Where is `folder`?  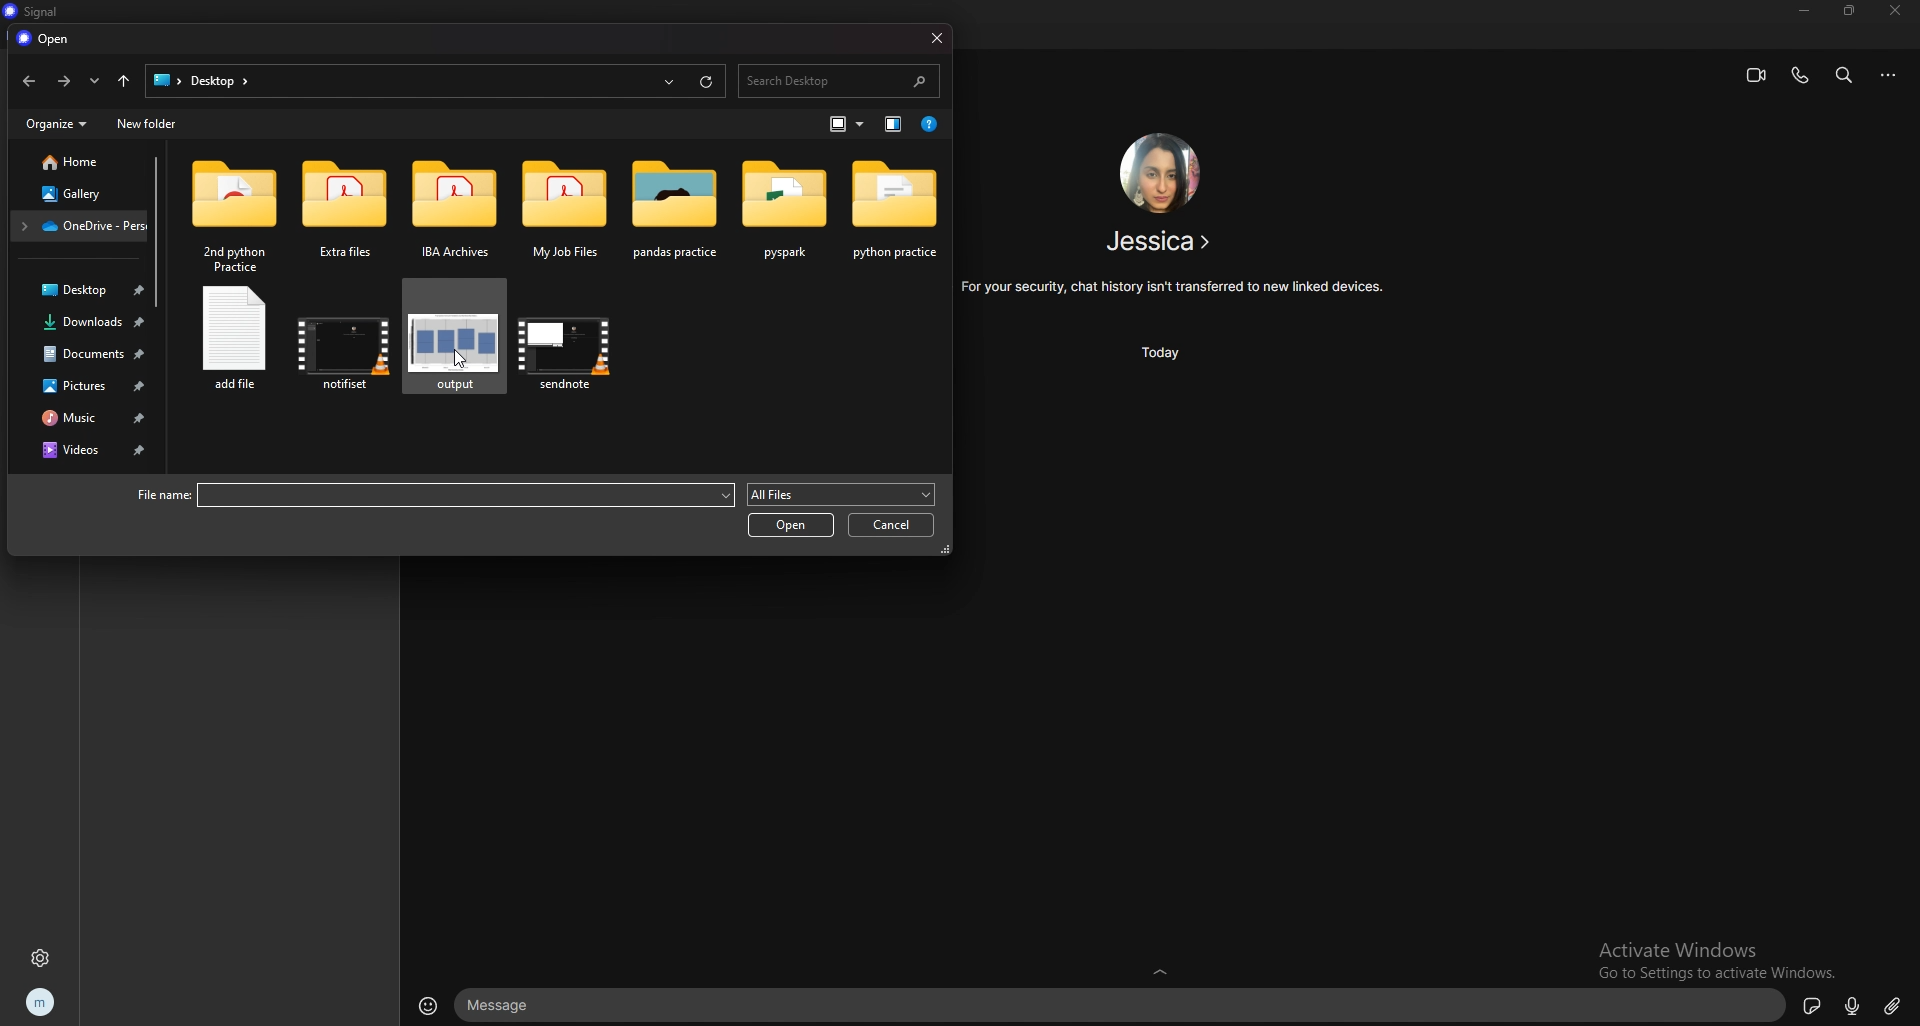
folder is located at coordinates (80, 226).